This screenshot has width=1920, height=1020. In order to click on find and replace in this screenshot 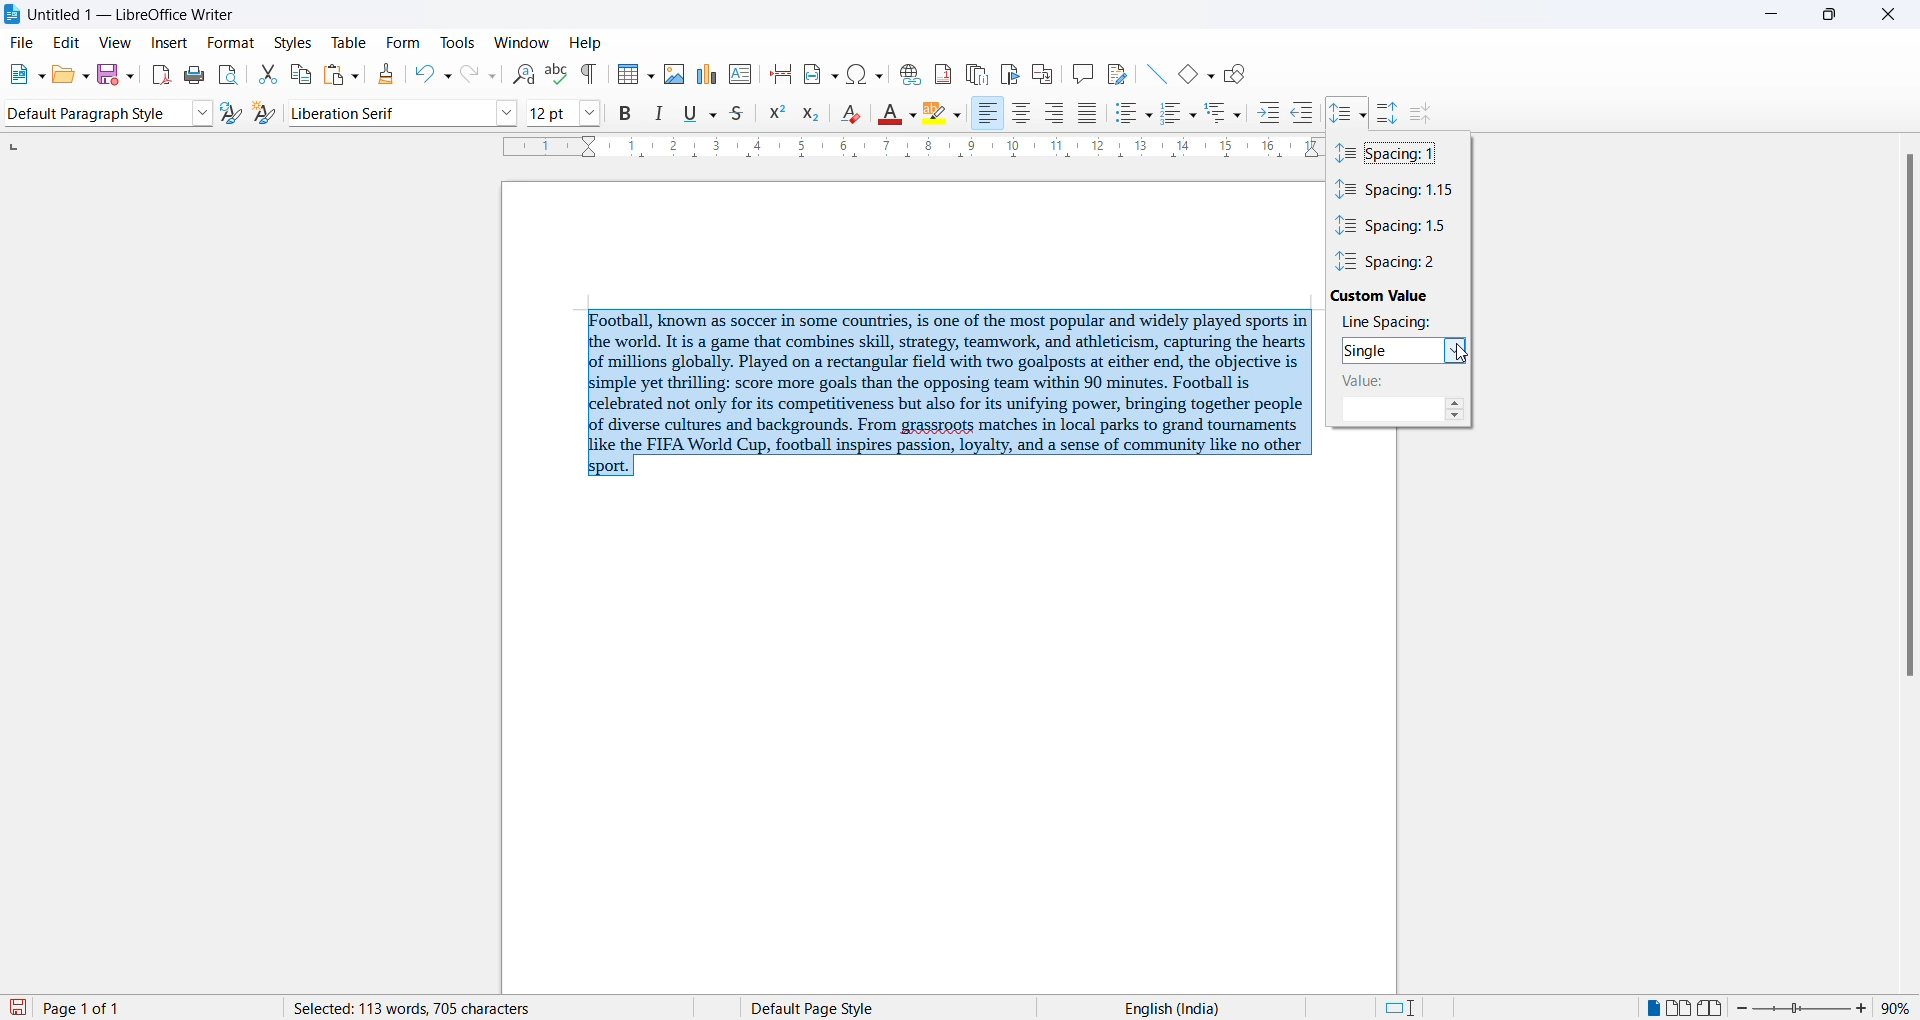, I will do `click(524, 74)`.